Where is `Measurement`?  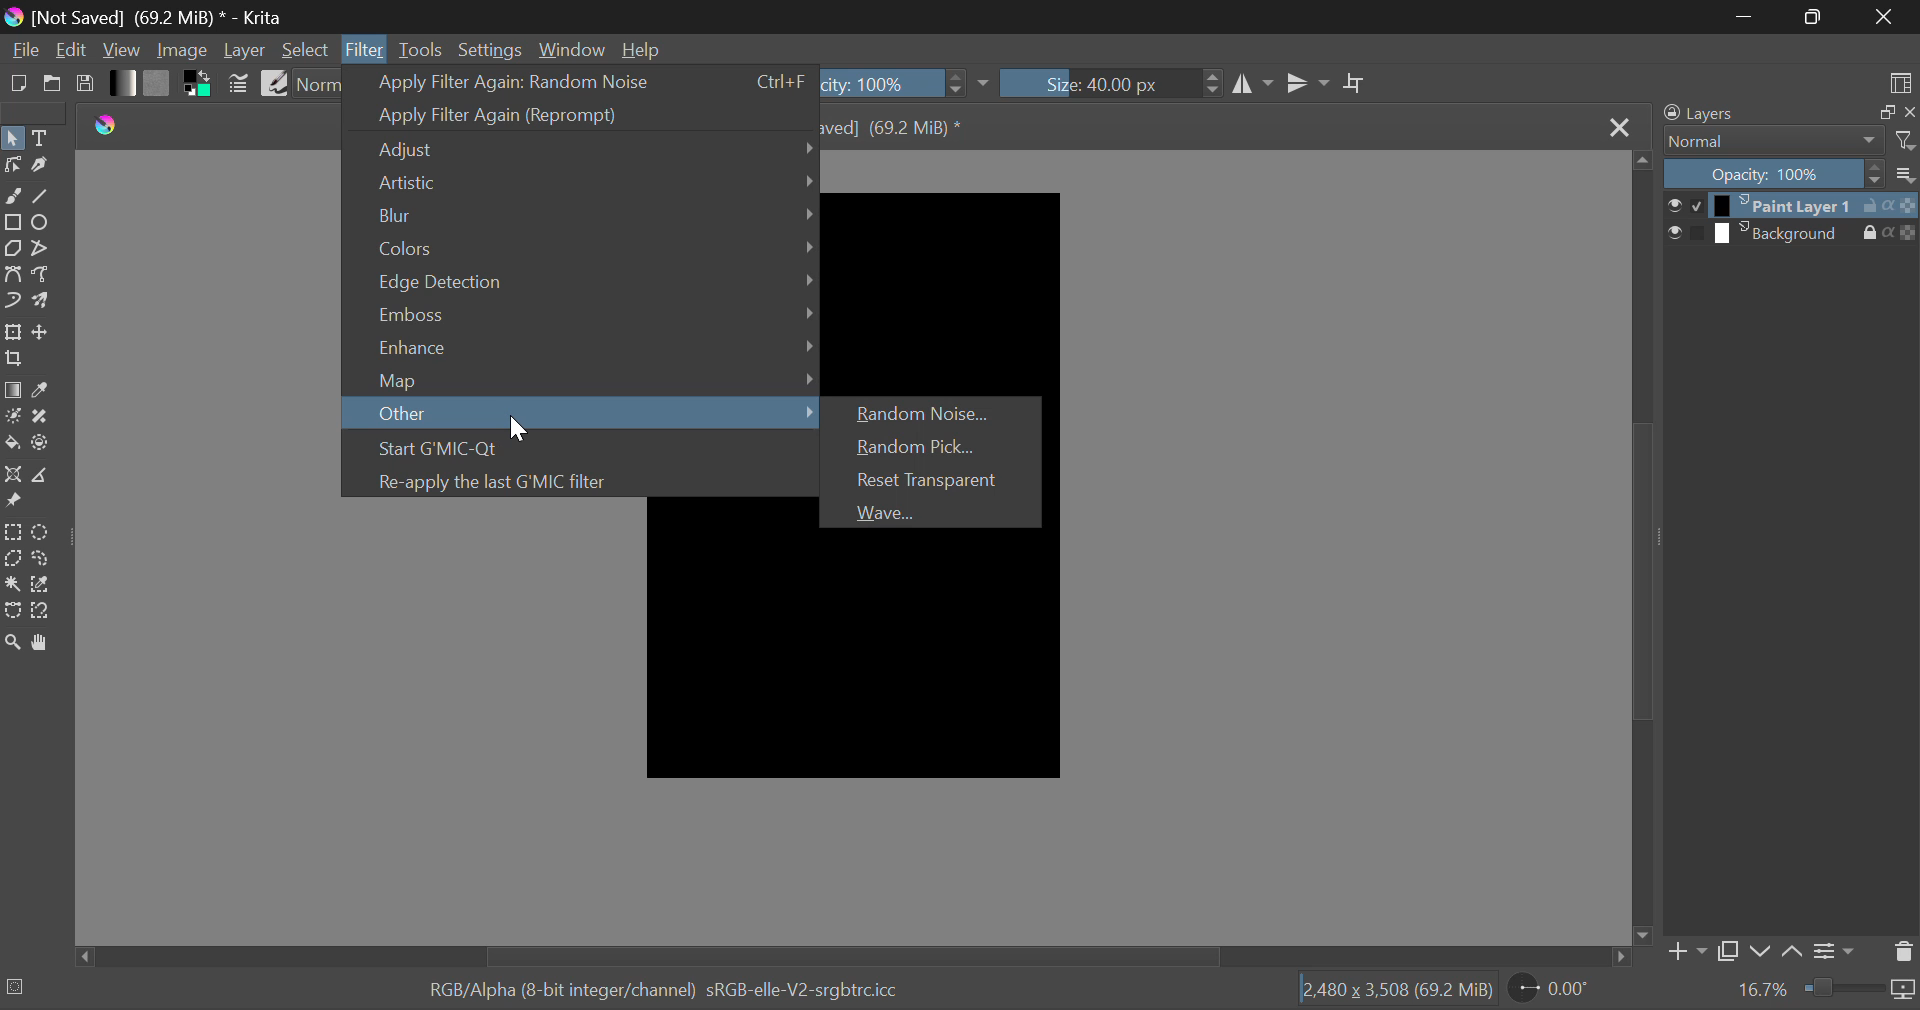 Measurement is located at coordinates (43, 476).